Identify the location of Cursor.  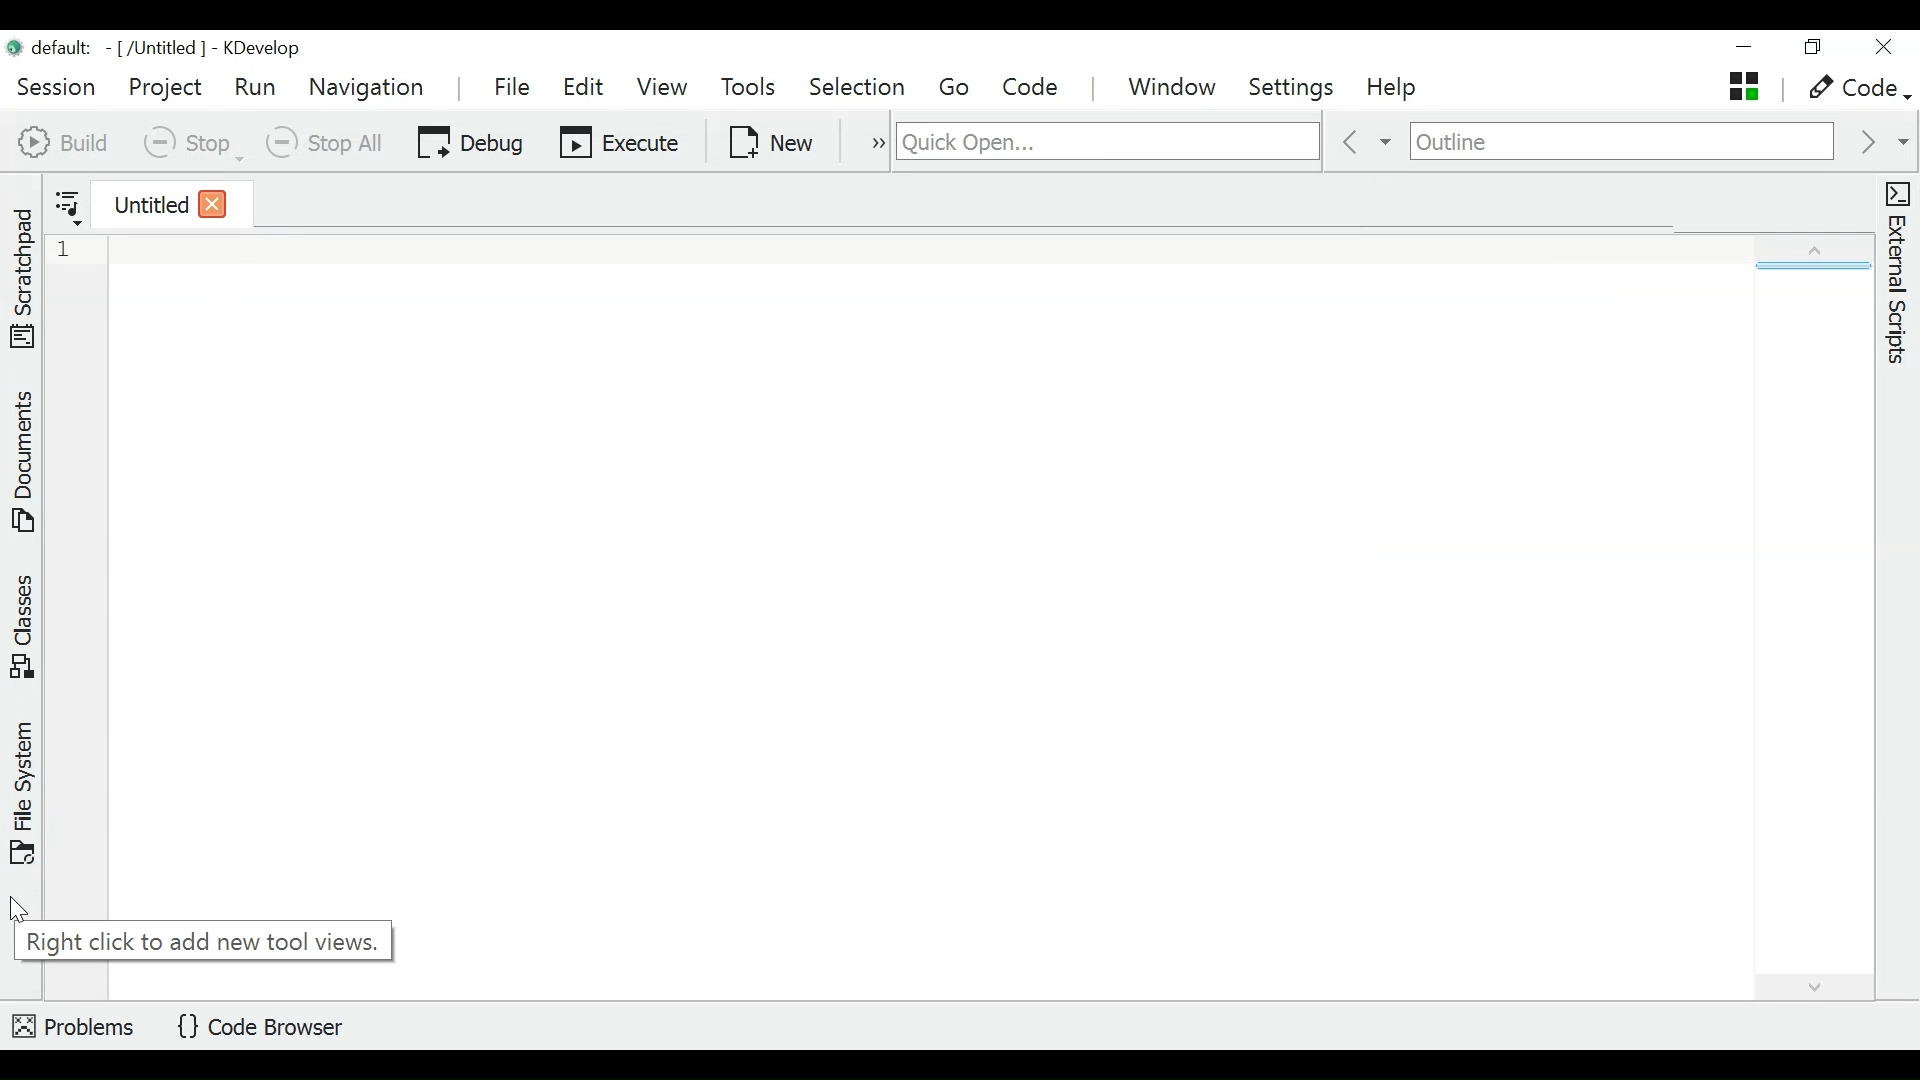
(20, 912).